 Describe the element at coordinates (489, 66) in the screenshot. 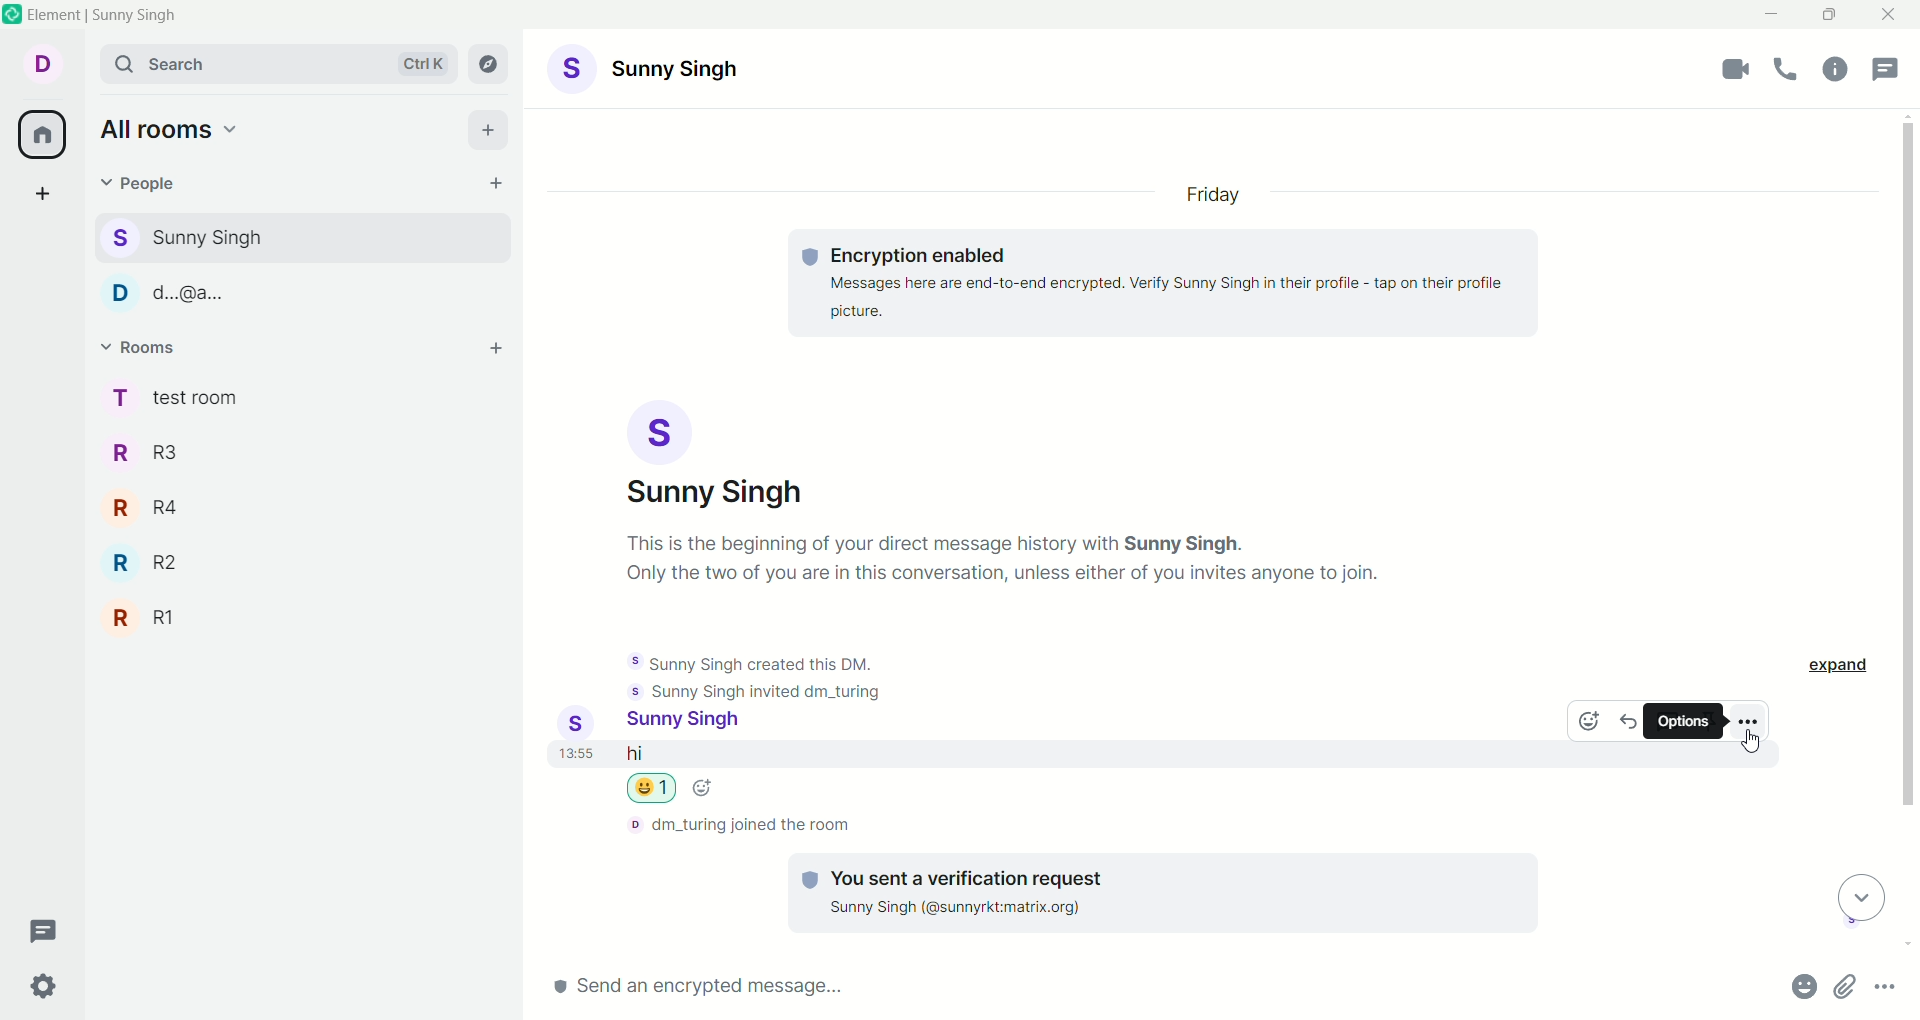

I see `explore rooms` at that location.